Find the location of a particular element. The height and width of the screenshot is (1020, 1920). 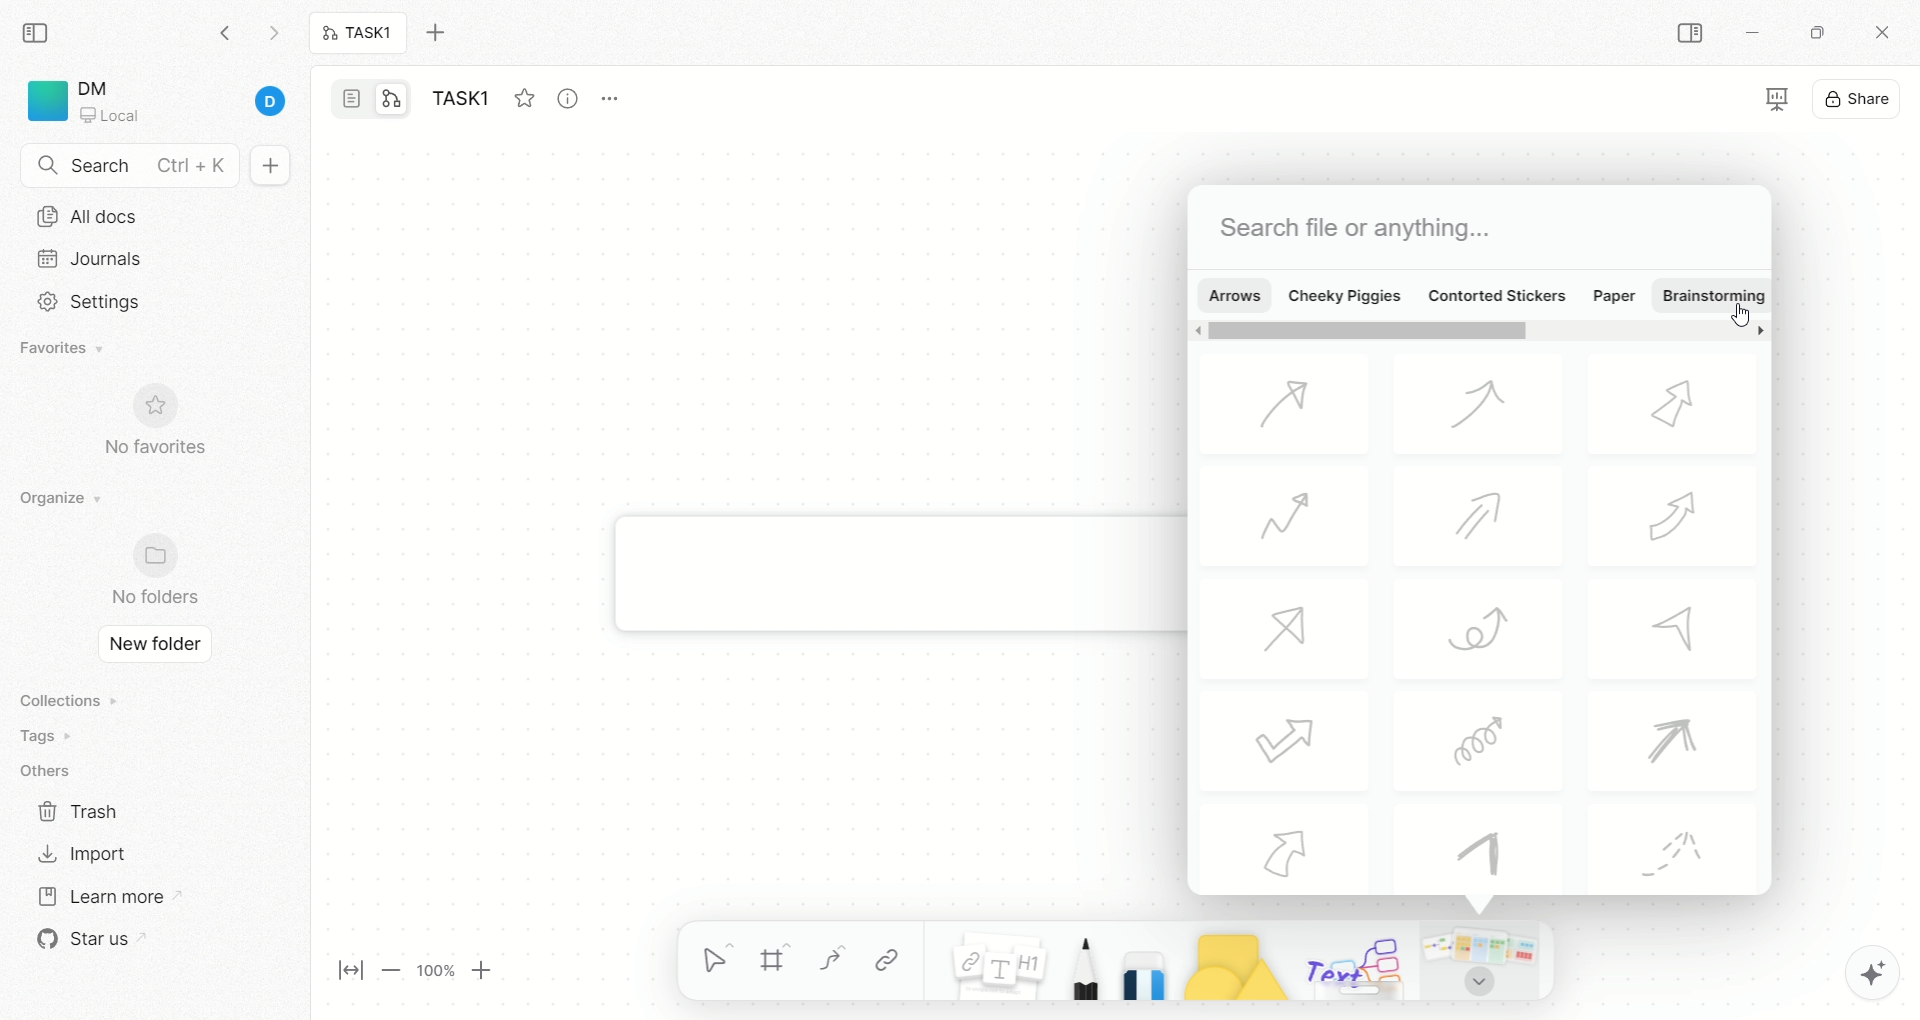

tags is located at coordinates (40, 736).